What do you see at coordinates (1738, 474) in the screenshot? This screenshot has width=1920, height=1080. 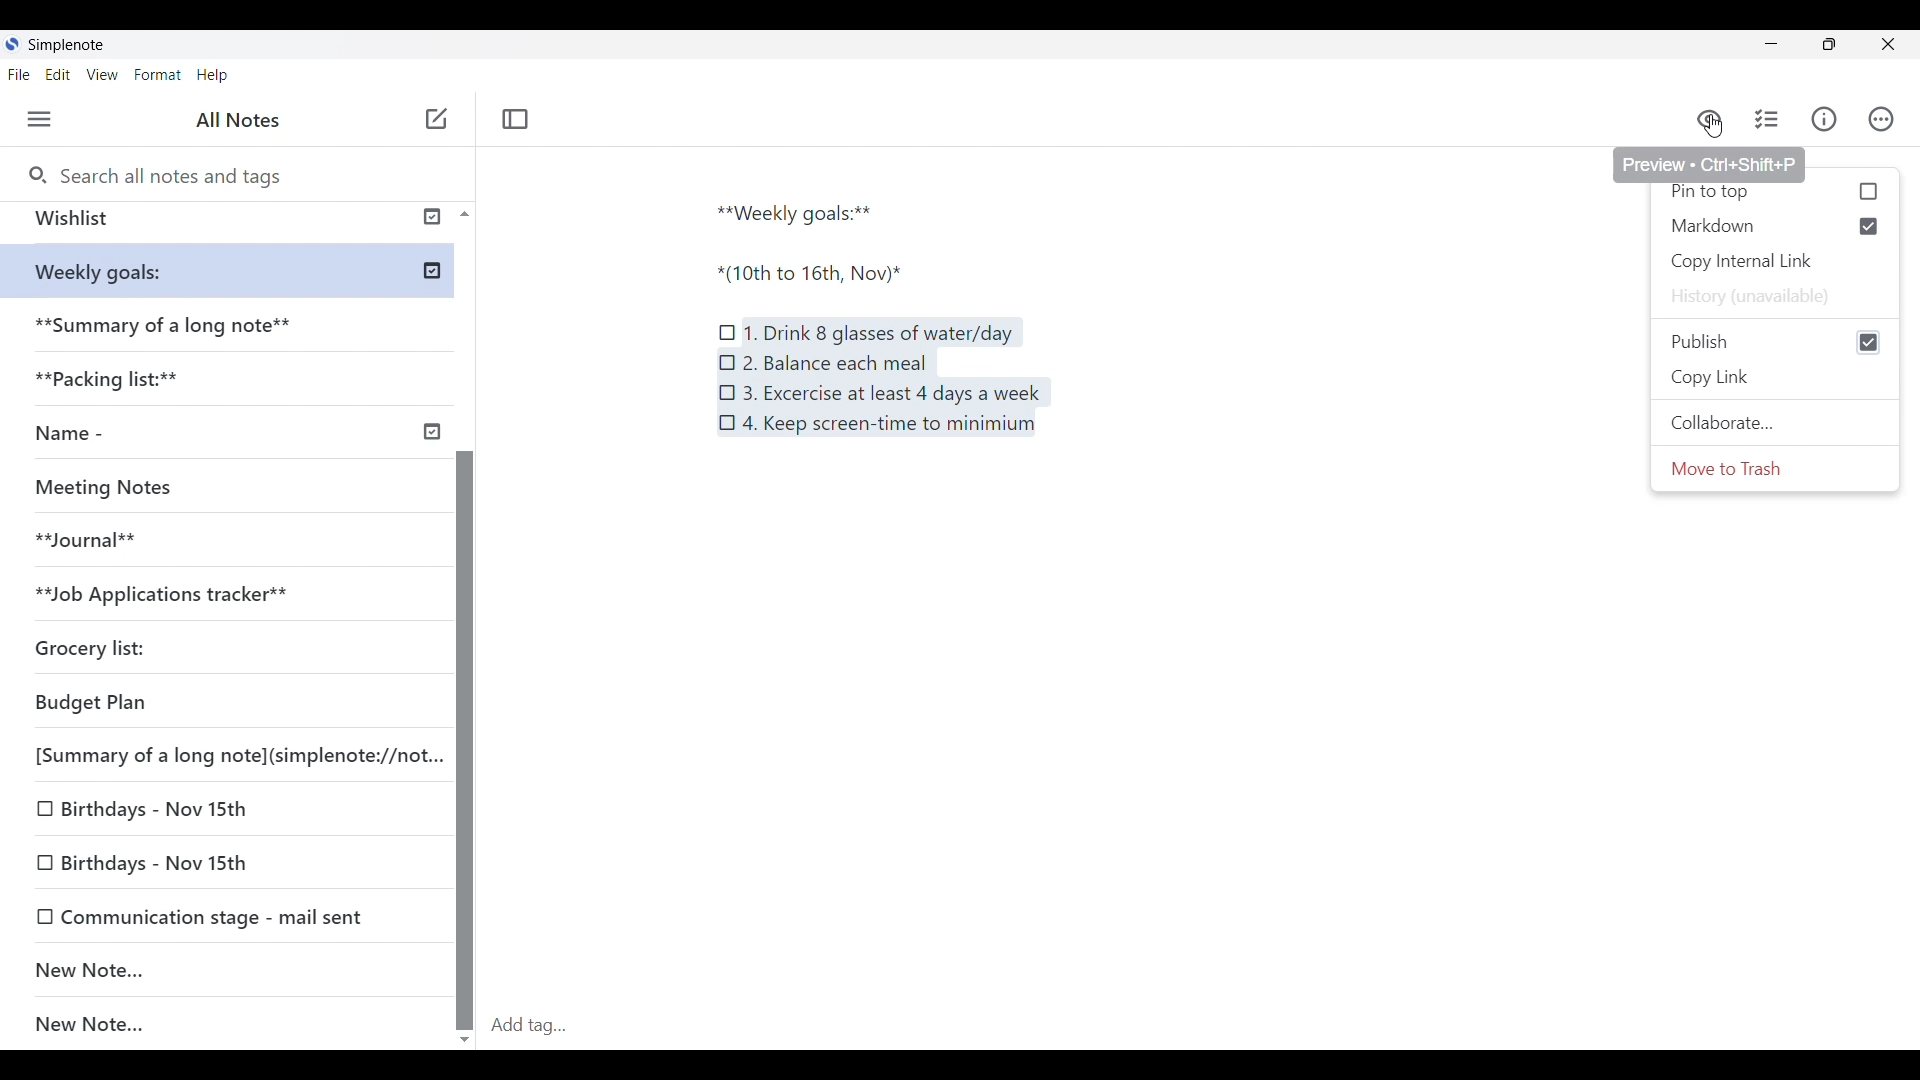 I see `Move to trash` at bounding box center [1738, 474].